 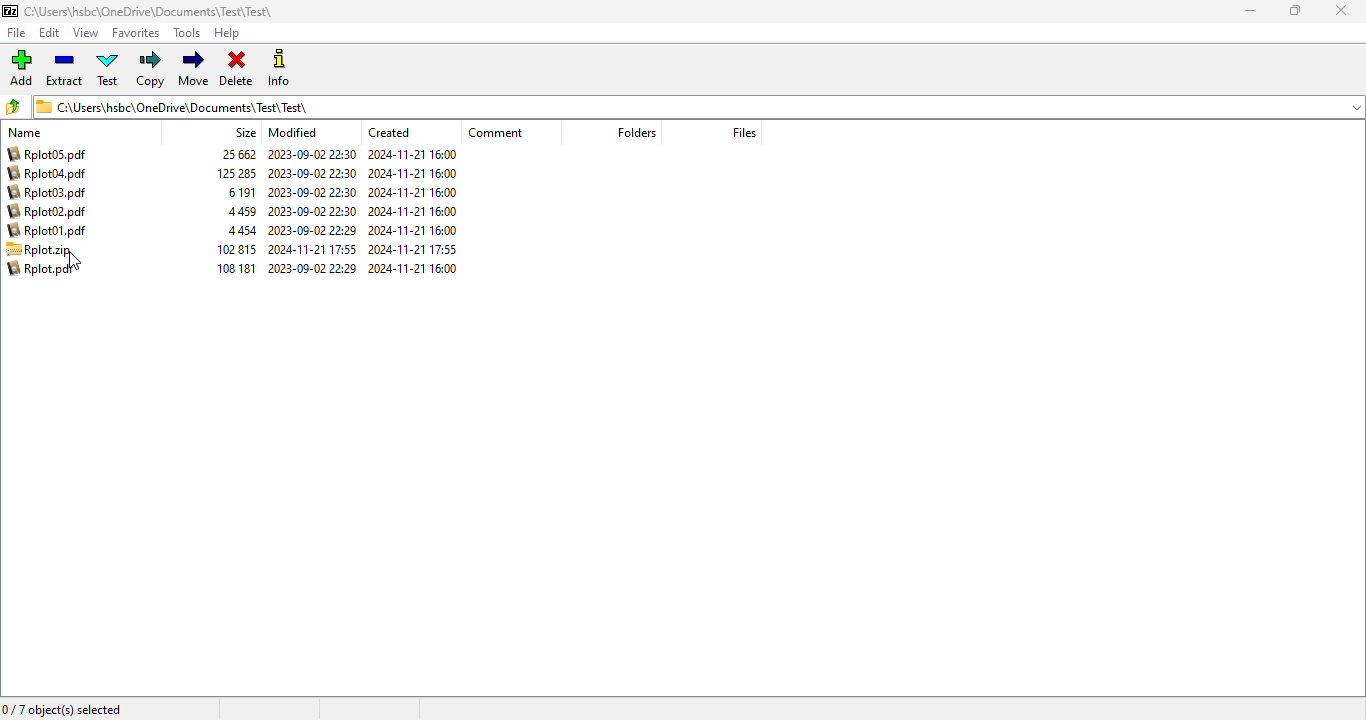 I want to click on logo, so click(x=10, y=11).